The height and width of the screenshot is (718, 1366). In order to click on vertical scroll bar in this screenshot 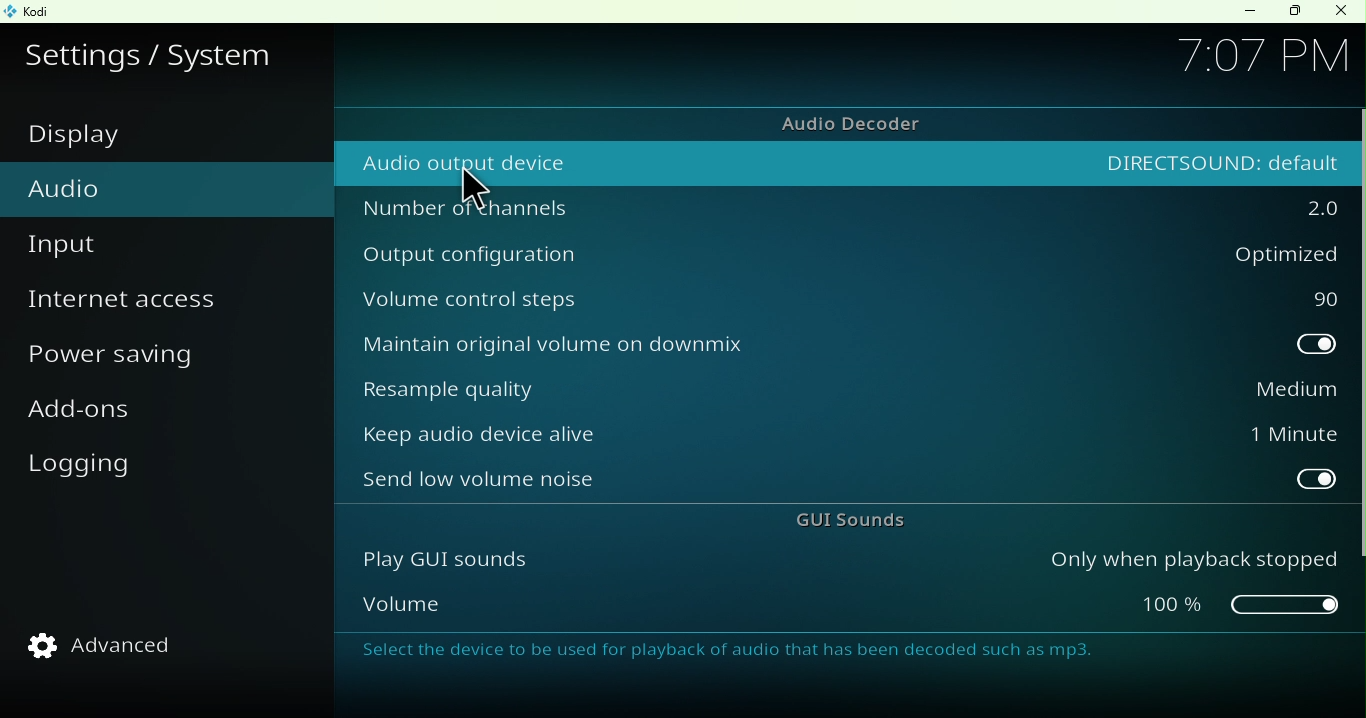, I will do `click(1357, 335)`.